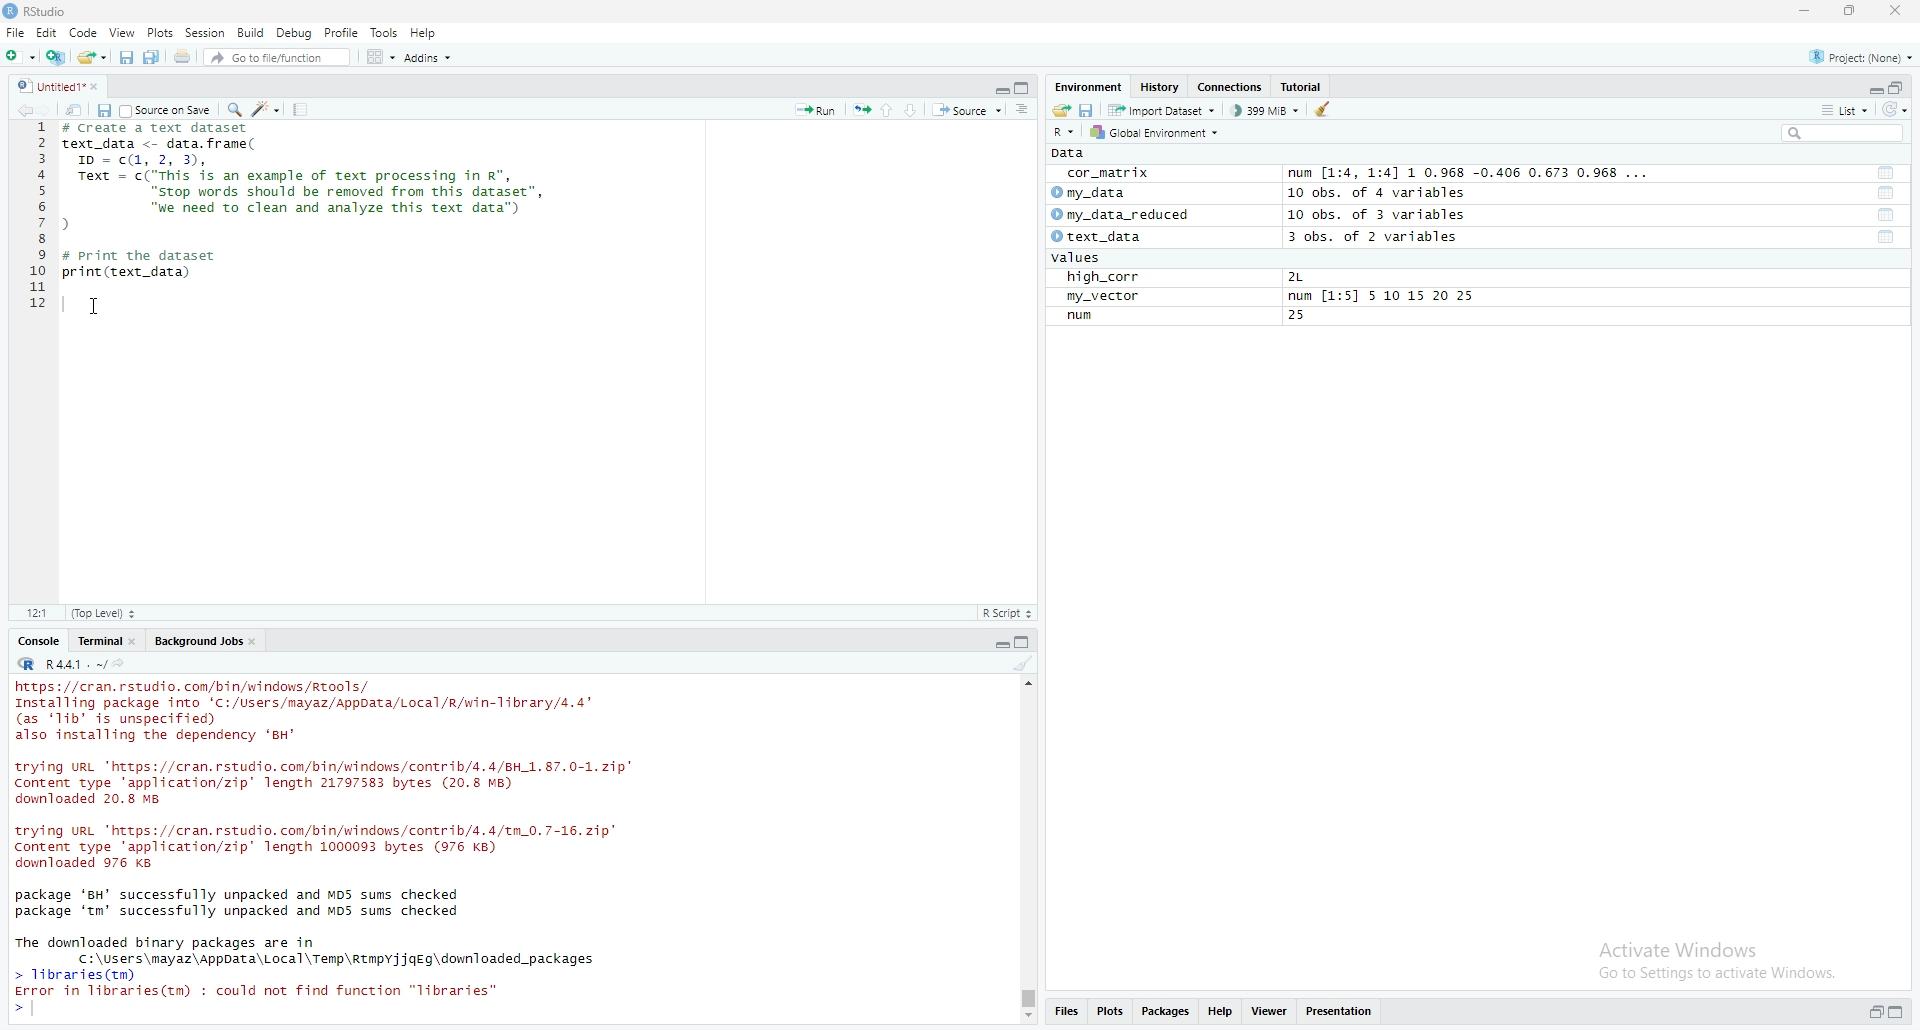 The height and width of the screenshot is (1030, 1920). I want to click on minimize, so click(1803, 10).